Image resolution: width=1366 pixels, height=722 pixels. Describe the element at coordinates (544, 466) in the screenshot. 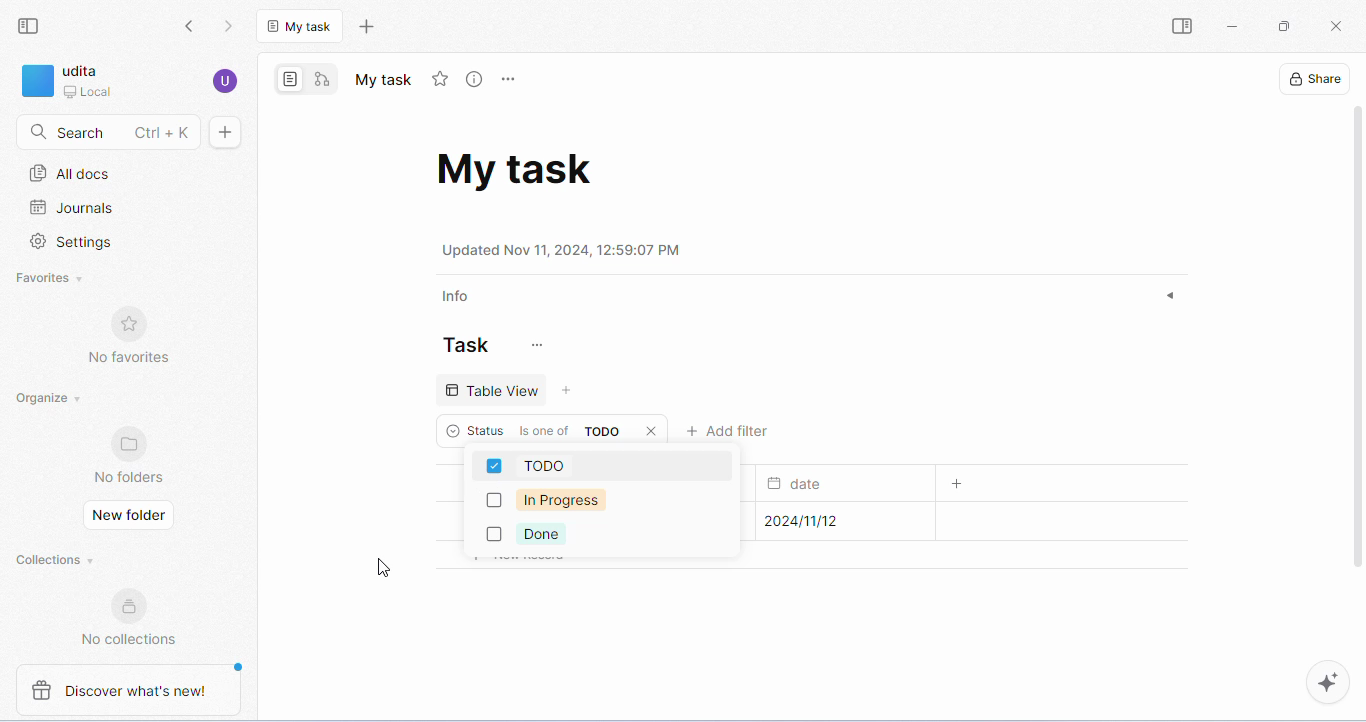

I see `todo` at that location.